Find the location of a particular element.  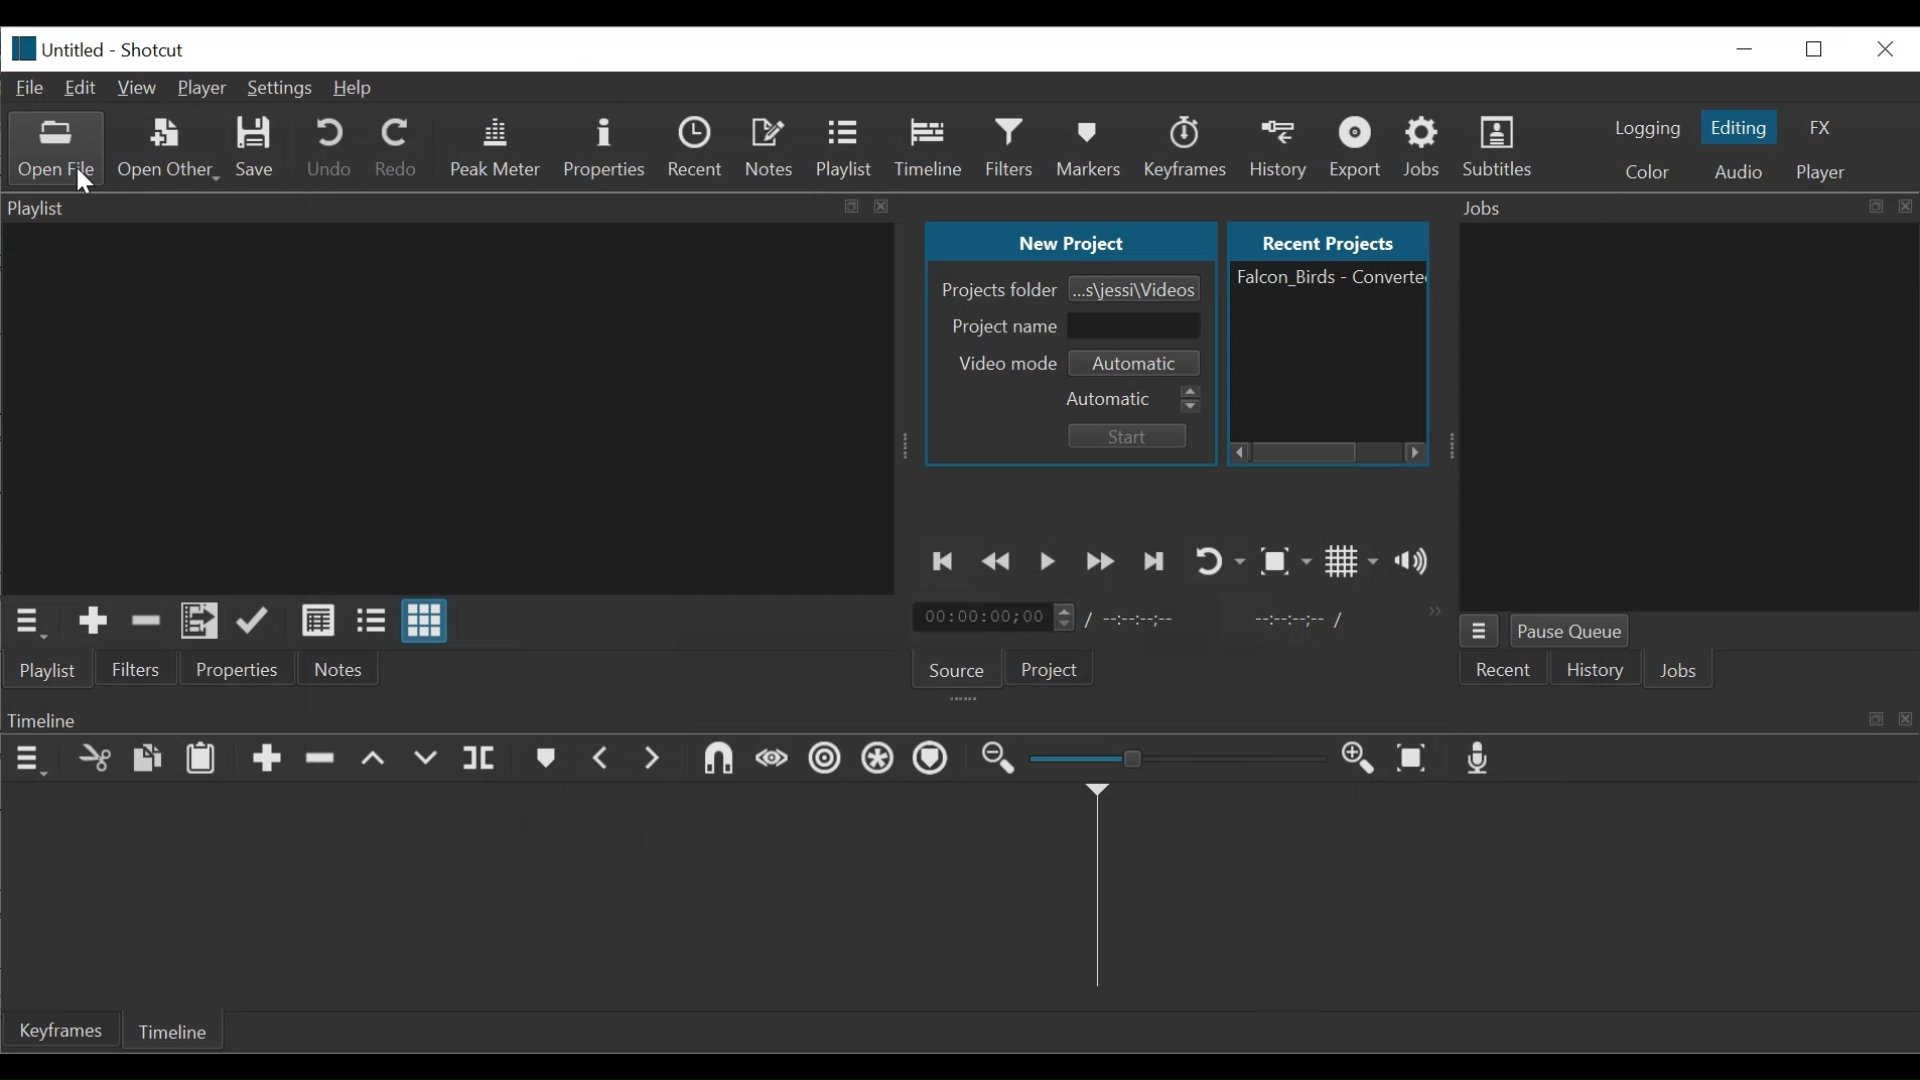

Zoom timeline in is located at coordinates (1355, 760).